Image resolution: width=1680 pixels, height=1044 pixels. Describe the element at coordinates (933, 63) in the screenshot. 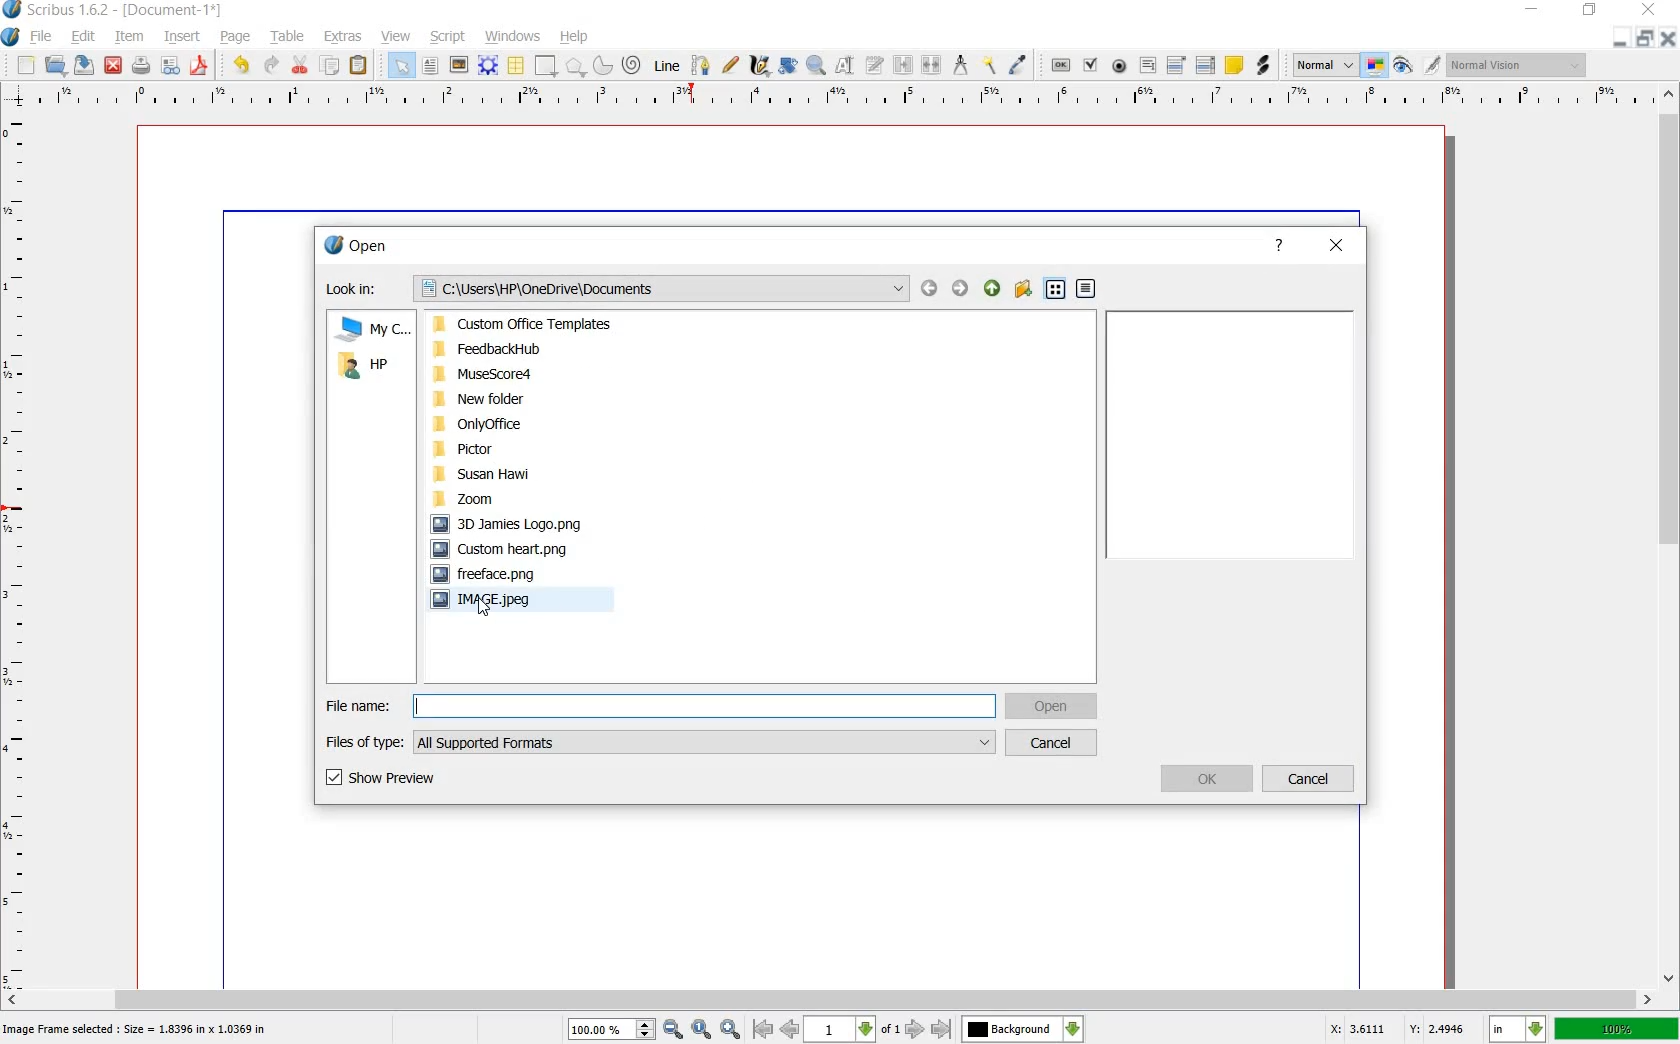

I see `unlink text frames` at that location.